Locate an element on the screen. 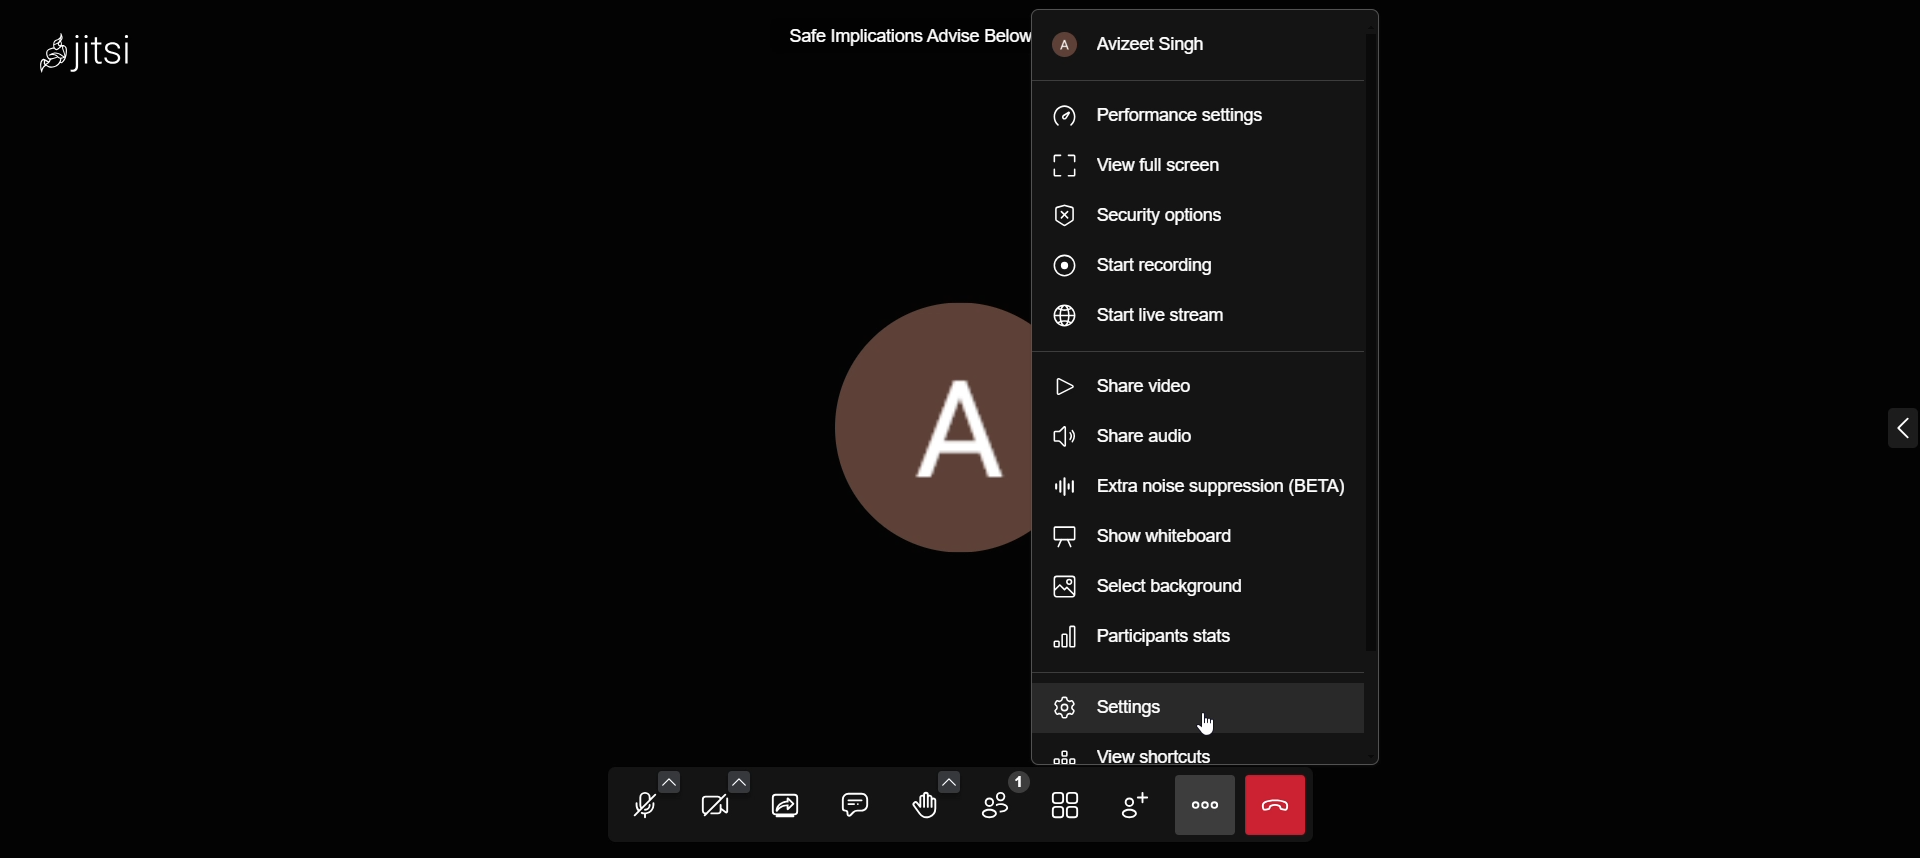  view full menu is located at coordinates (1171, 166).